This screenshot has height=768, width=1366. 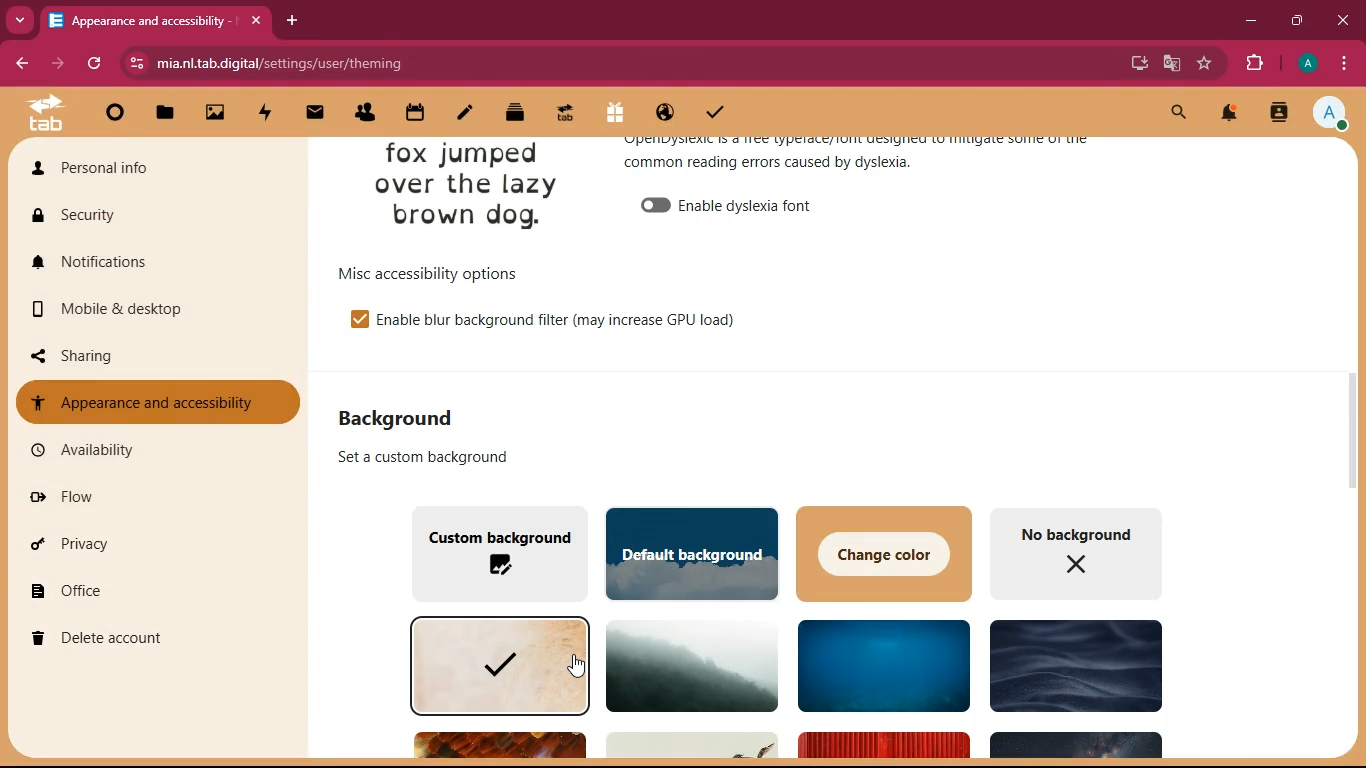 I want to click on notes, so click(x=464, y=116).